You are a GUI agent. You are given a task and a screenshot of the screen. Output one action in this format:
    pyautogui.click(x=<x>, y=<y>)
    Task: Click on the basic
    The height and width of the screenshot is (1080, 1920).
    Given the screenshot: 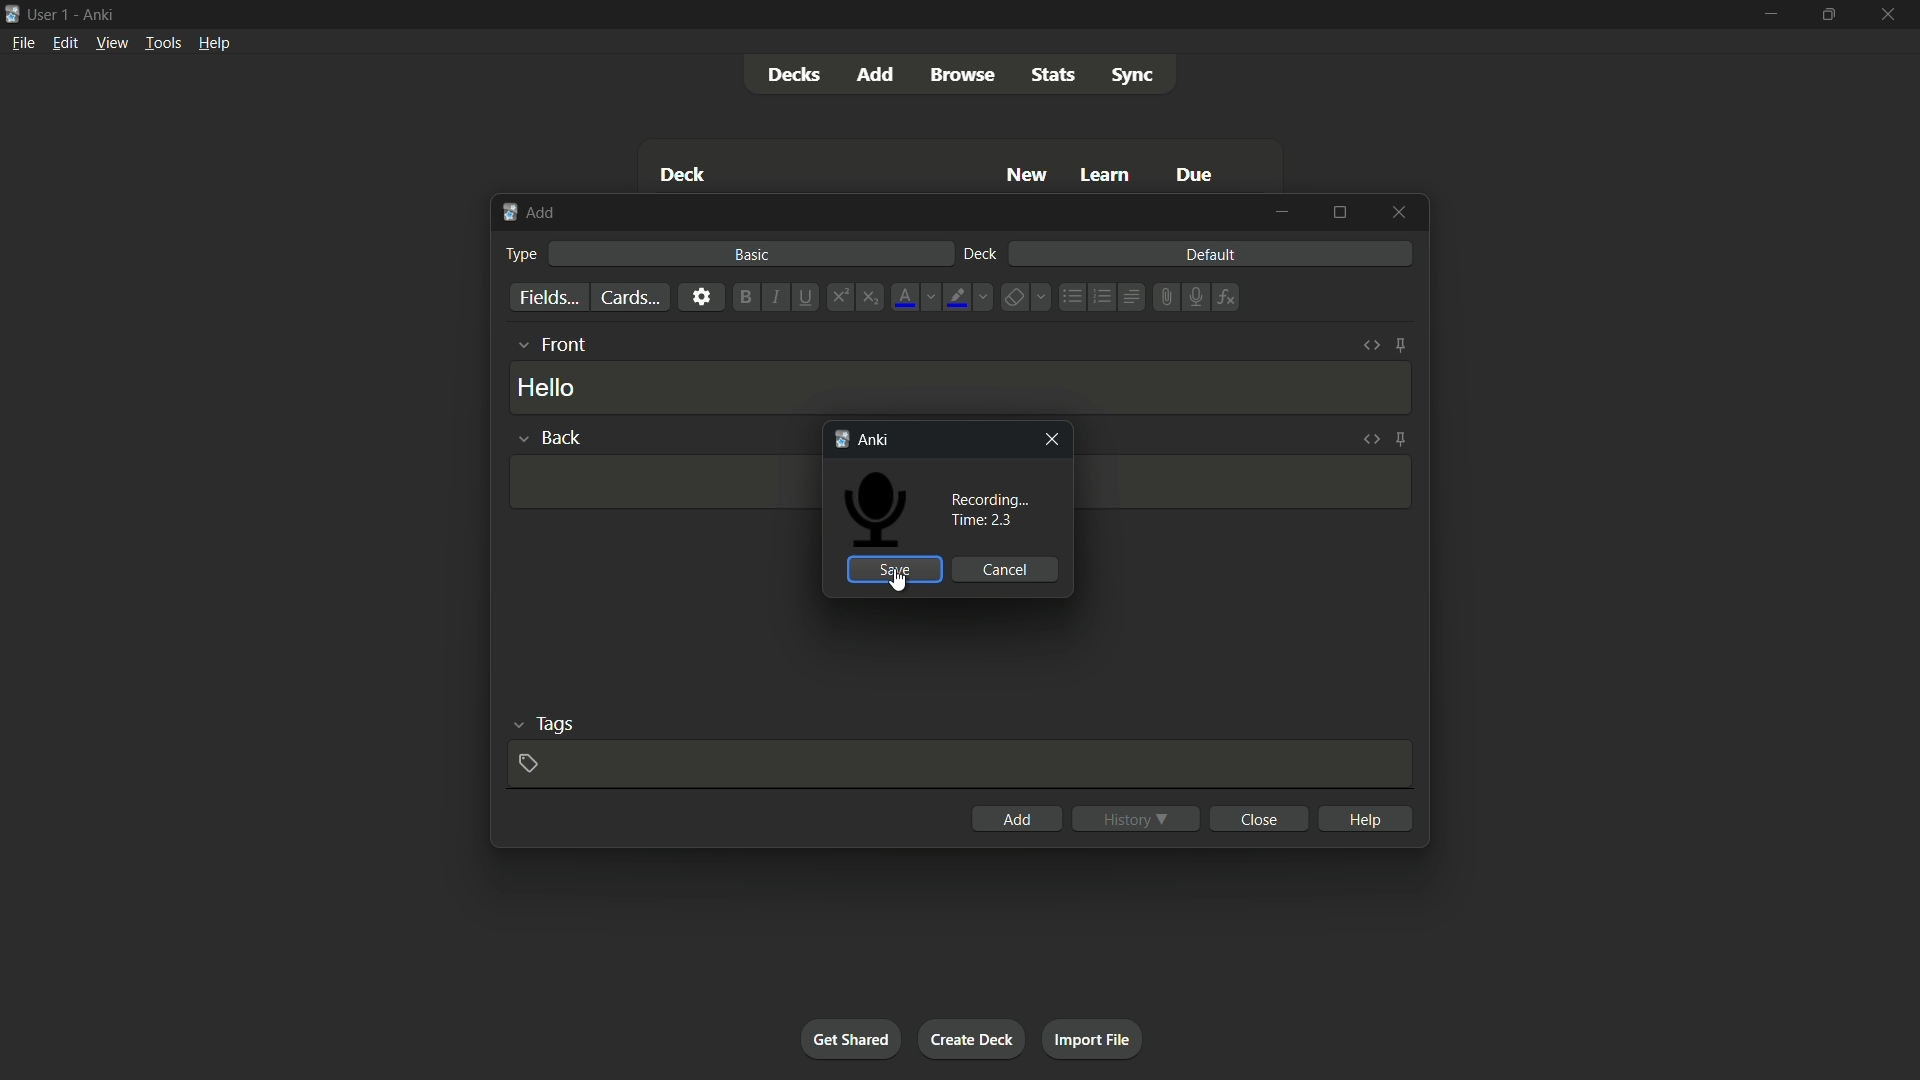 What is the action you would take?
    pyautogui.click(x=749, y=255)
    